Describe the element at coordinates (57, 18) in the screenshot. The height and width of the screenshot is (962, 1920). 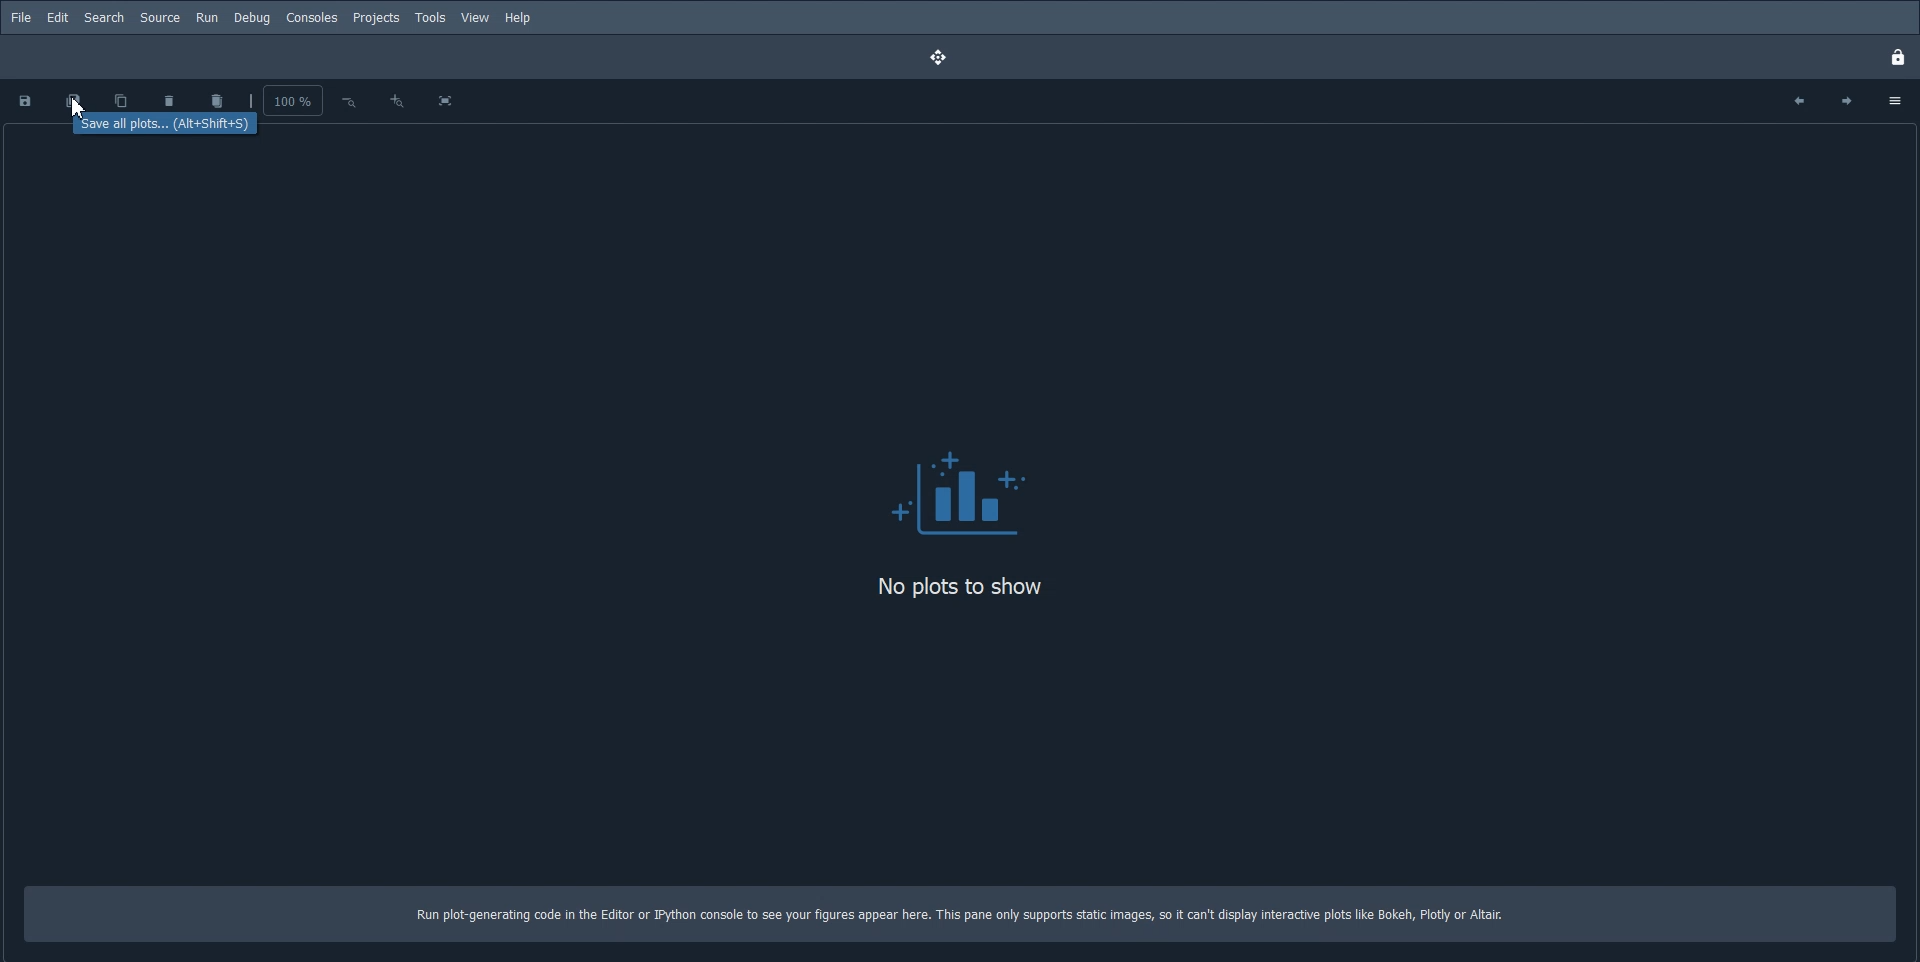
I see `Edit` at that location.